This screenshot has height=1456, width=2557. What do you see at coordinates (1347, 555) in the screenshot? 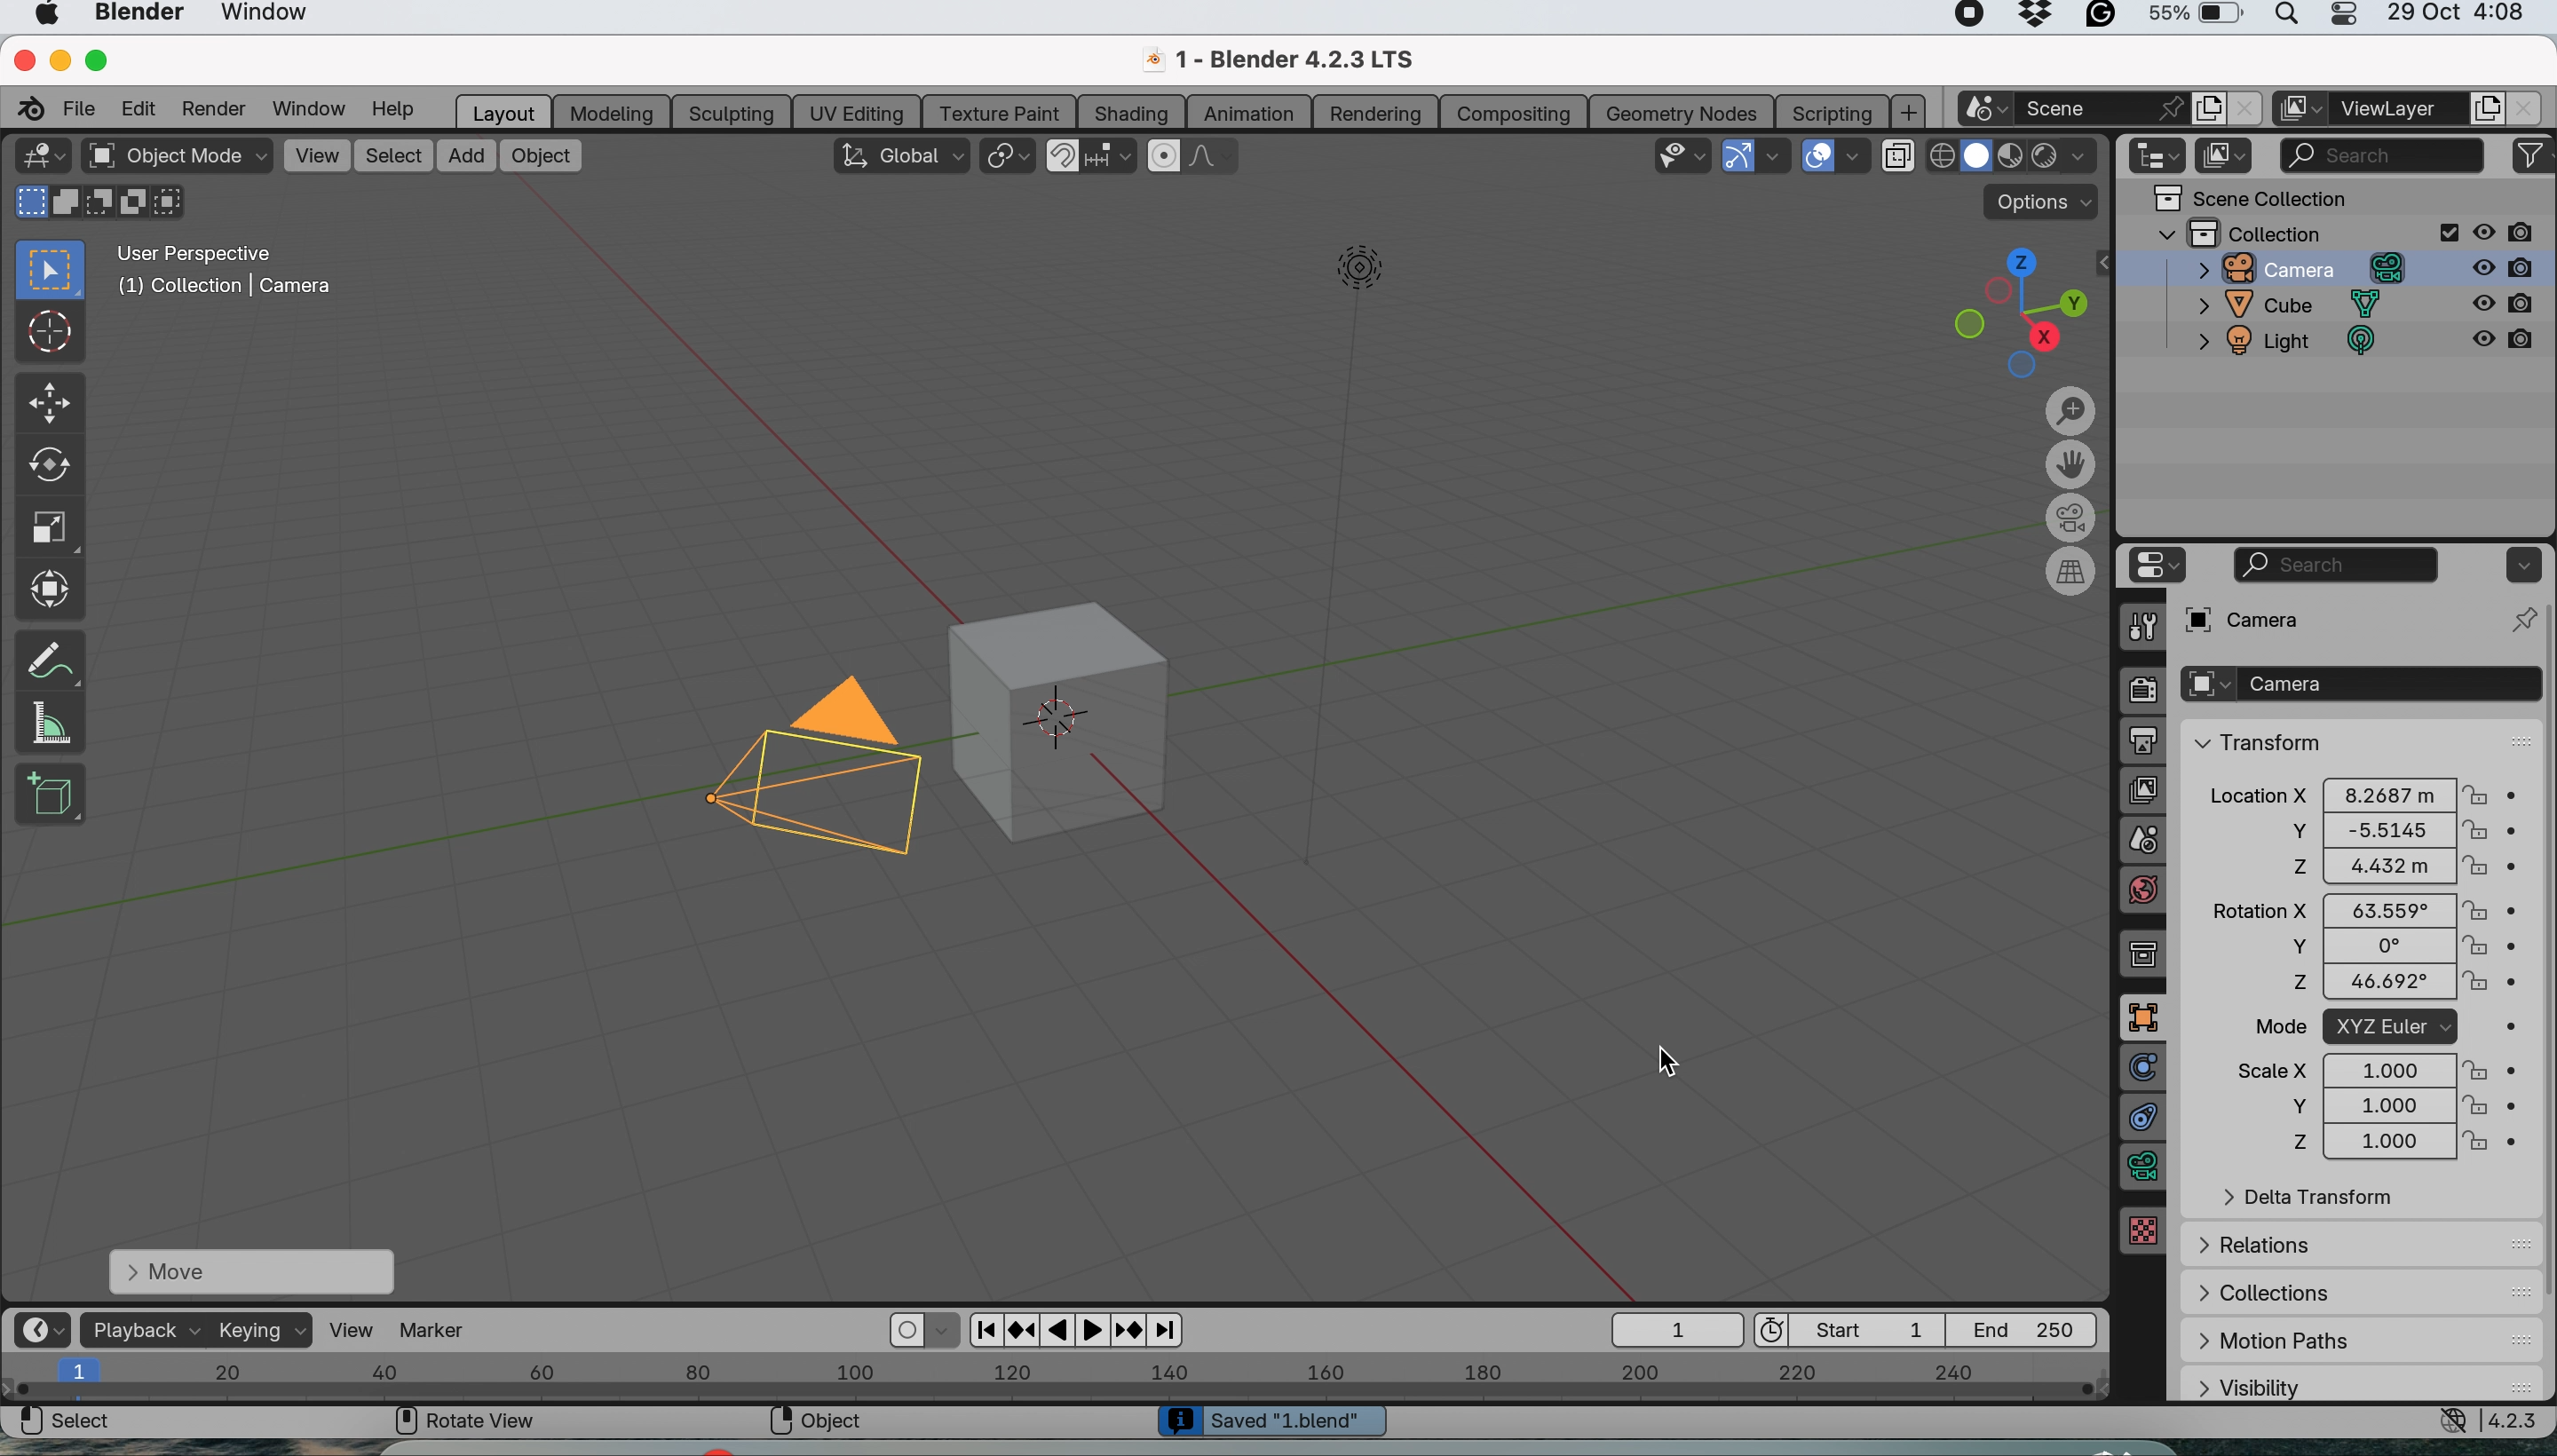
I see `light object` at bounding box center [1347, 555].